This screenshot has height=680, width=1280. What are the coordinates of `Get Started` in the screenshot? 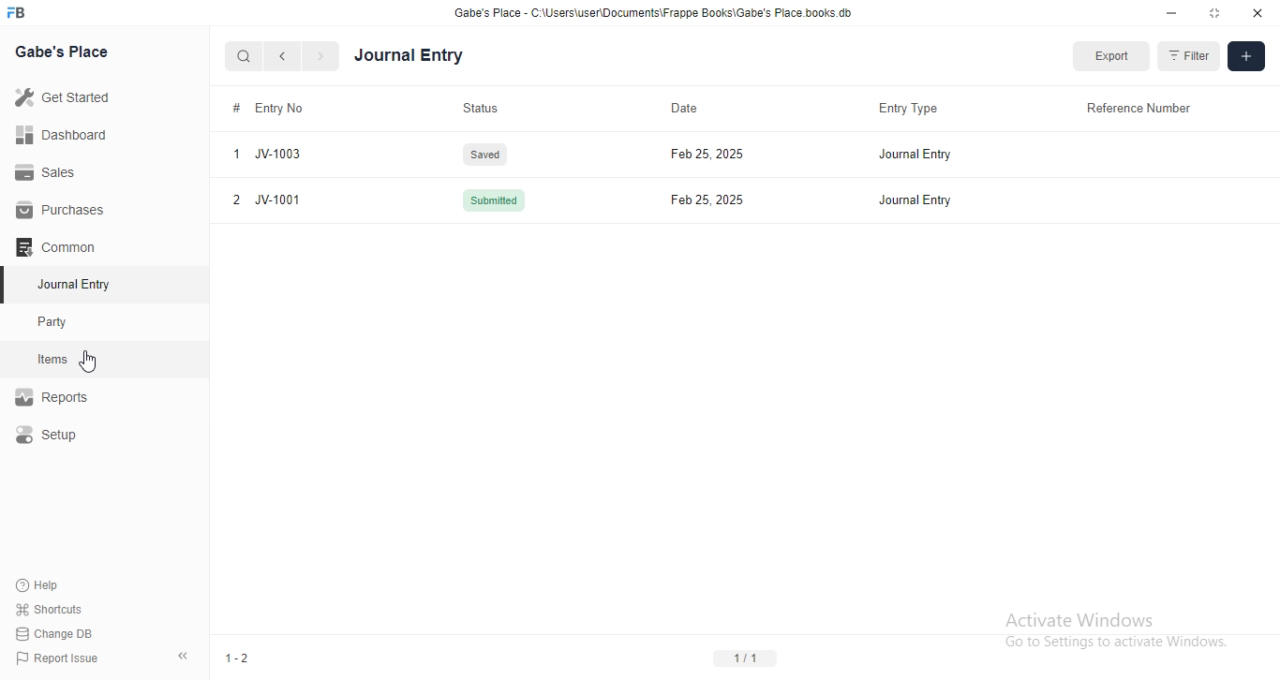 It's located at (67, 96).